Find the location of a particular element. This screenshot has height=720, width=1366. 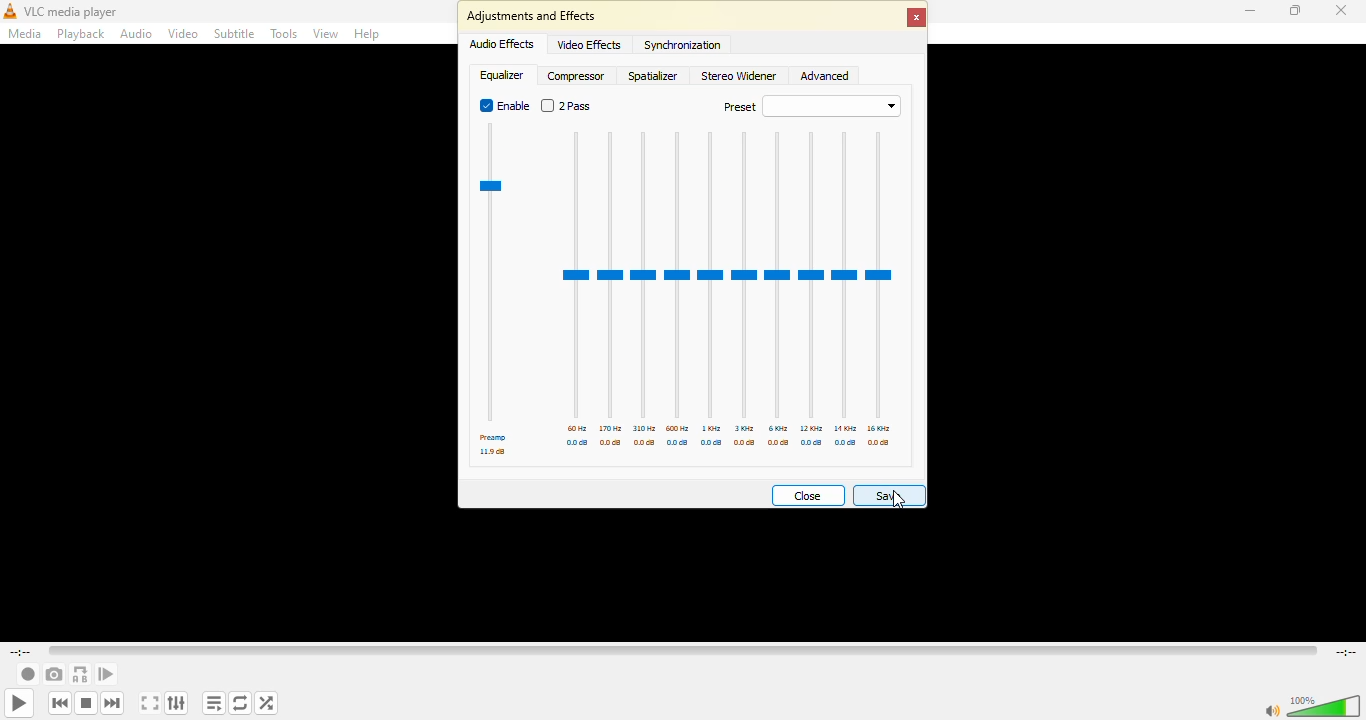

random is located at coordinates (267, 700).